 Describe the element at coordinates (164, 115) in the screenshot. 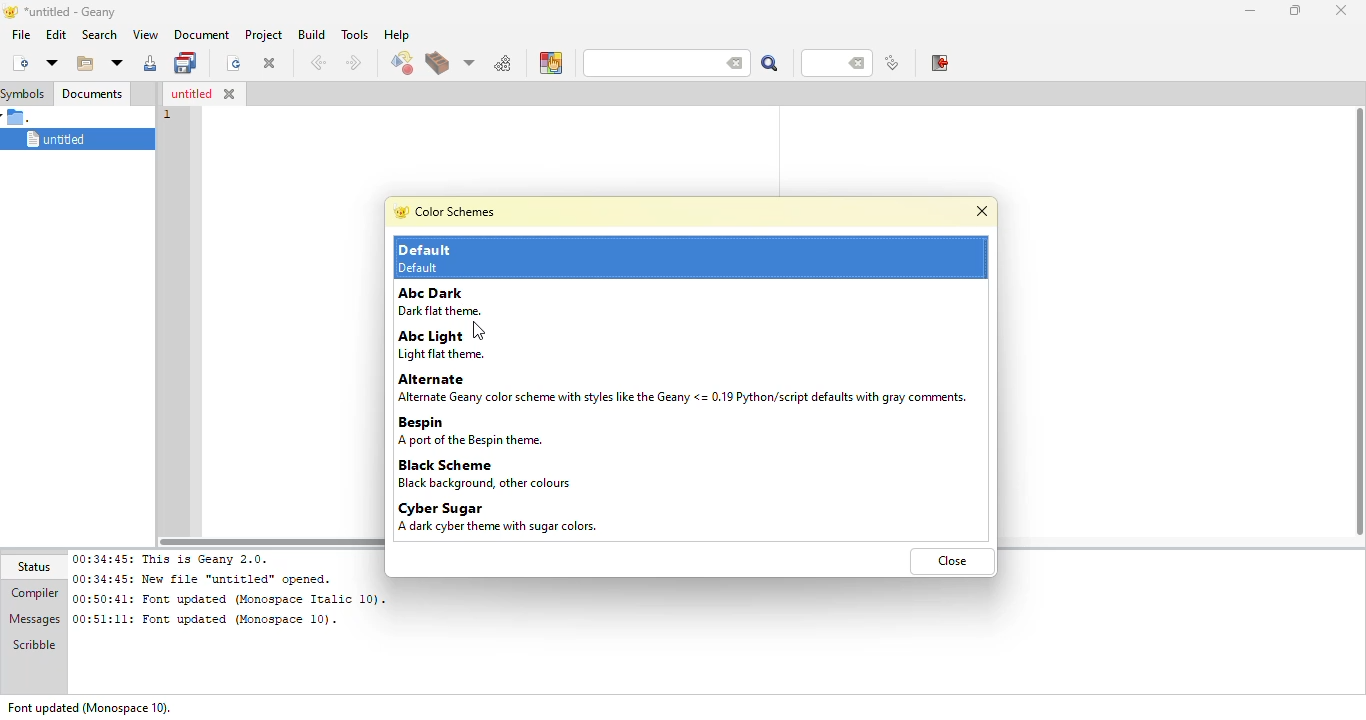

I see `line number` at that location.